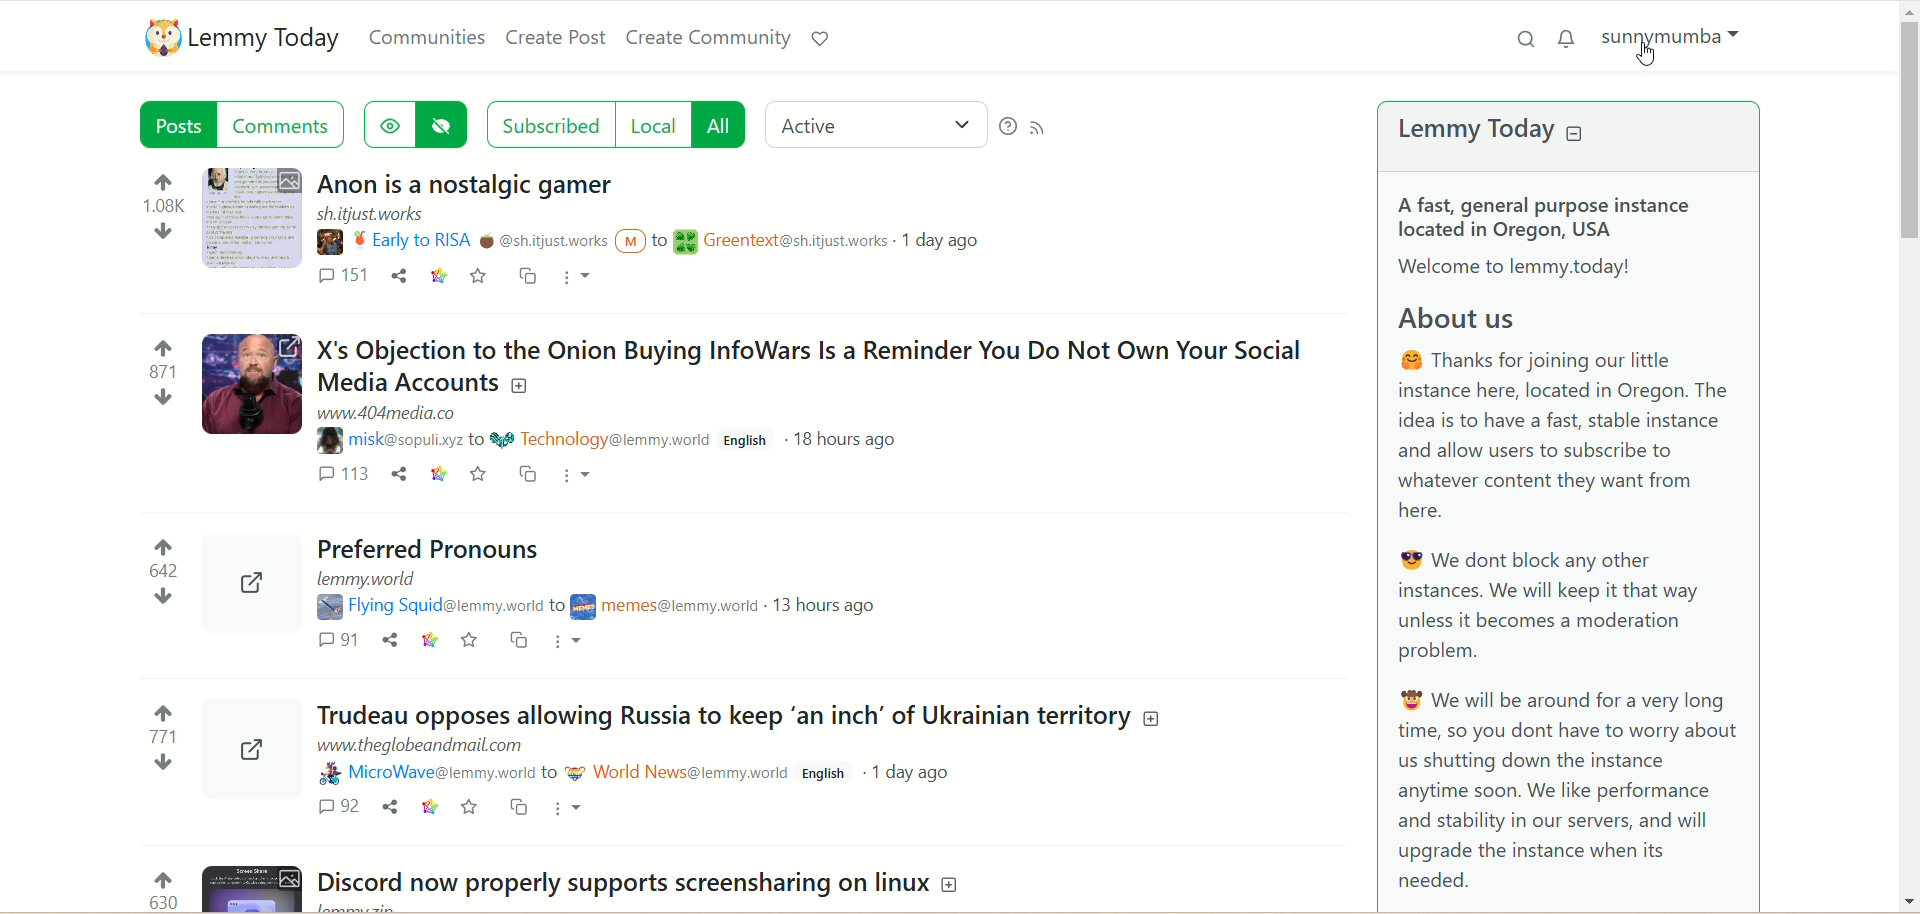 This screenshot has height=914, width=1920. I want to click on Link, so click(434, 642).